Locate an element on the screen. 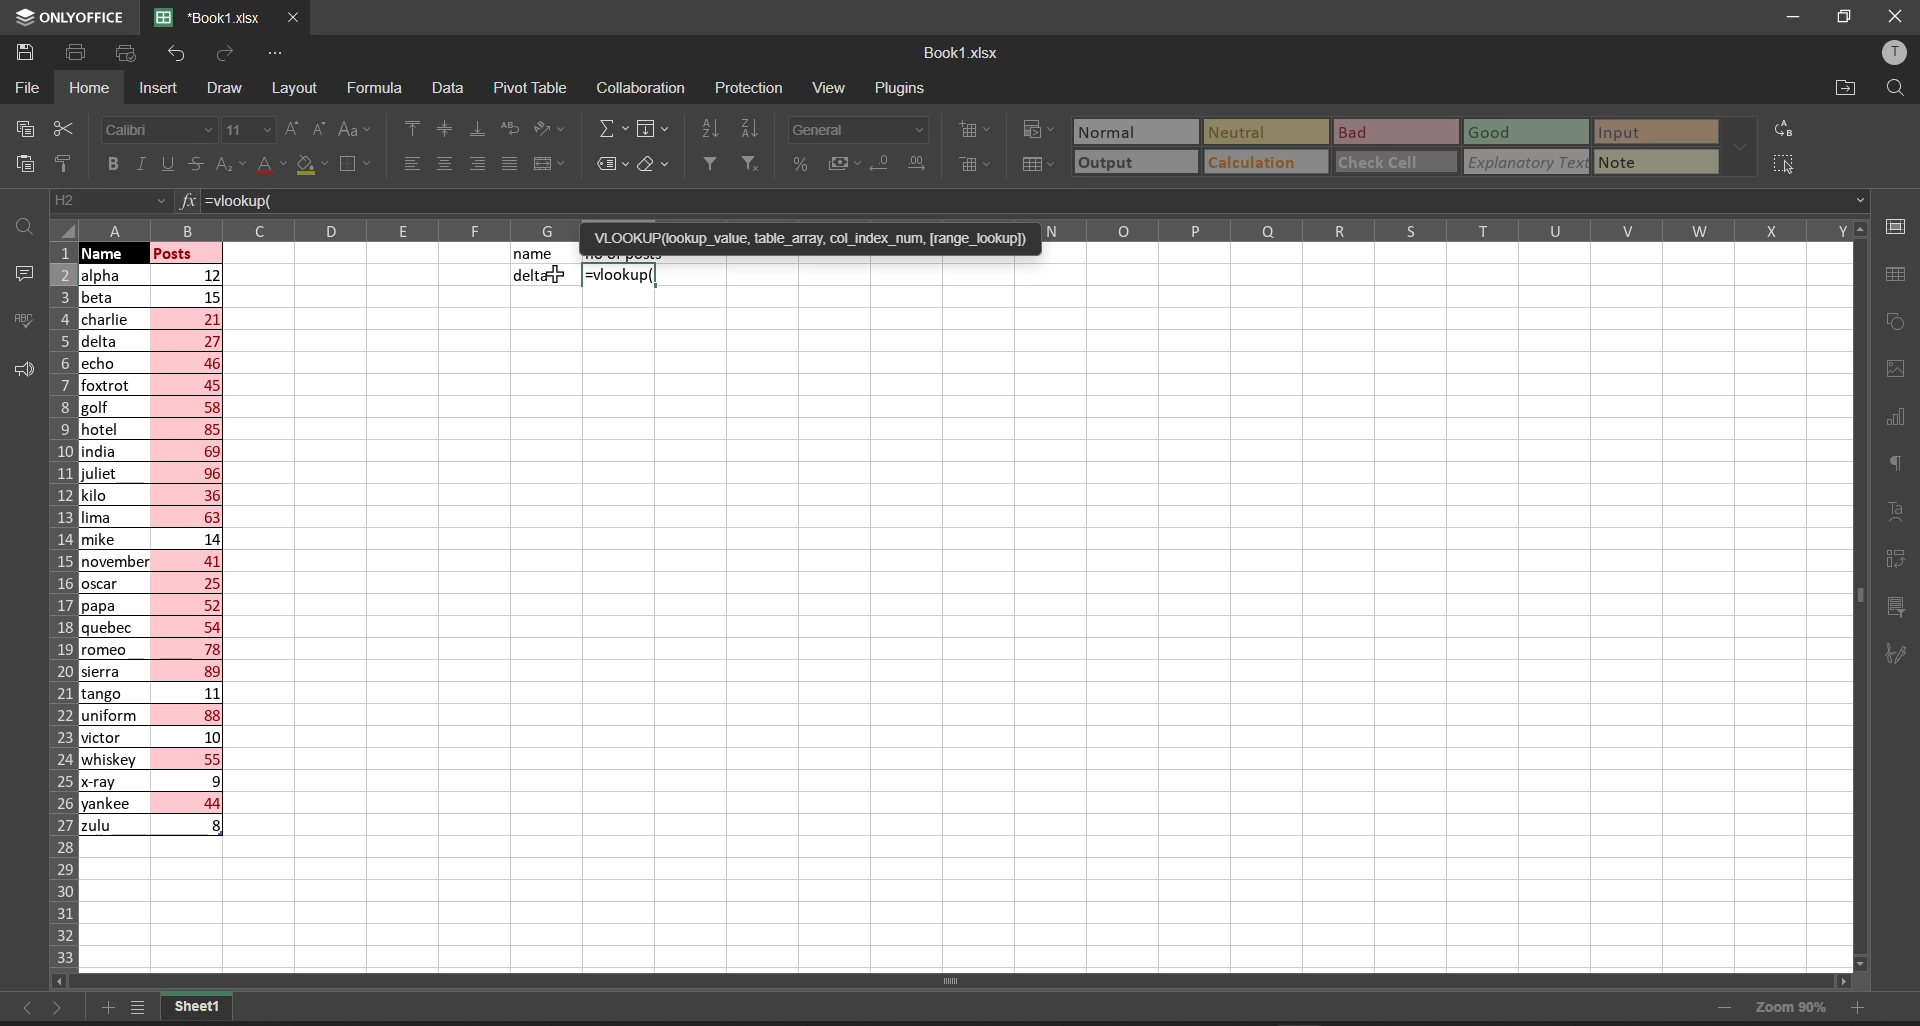 Image resolution: width=1920 pixels, height=1026 pixels. column names is located at coordinates (953, 224).